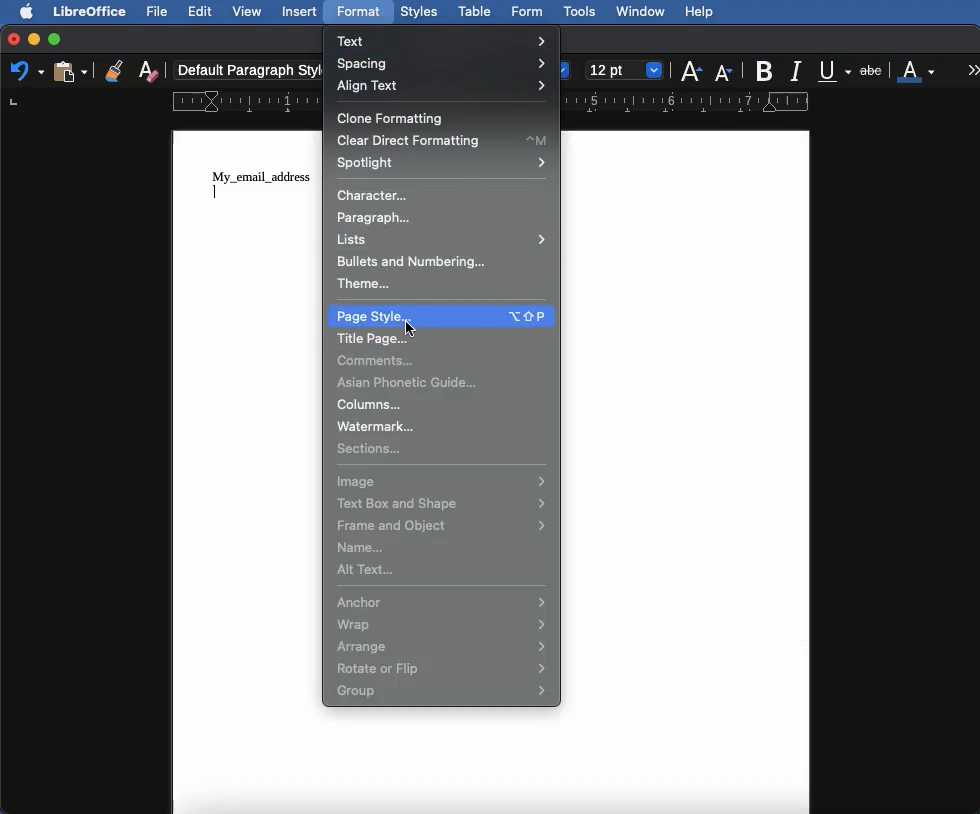 This screenshot has height=814, width=980. I want to click on Underline, so click(836, 72).